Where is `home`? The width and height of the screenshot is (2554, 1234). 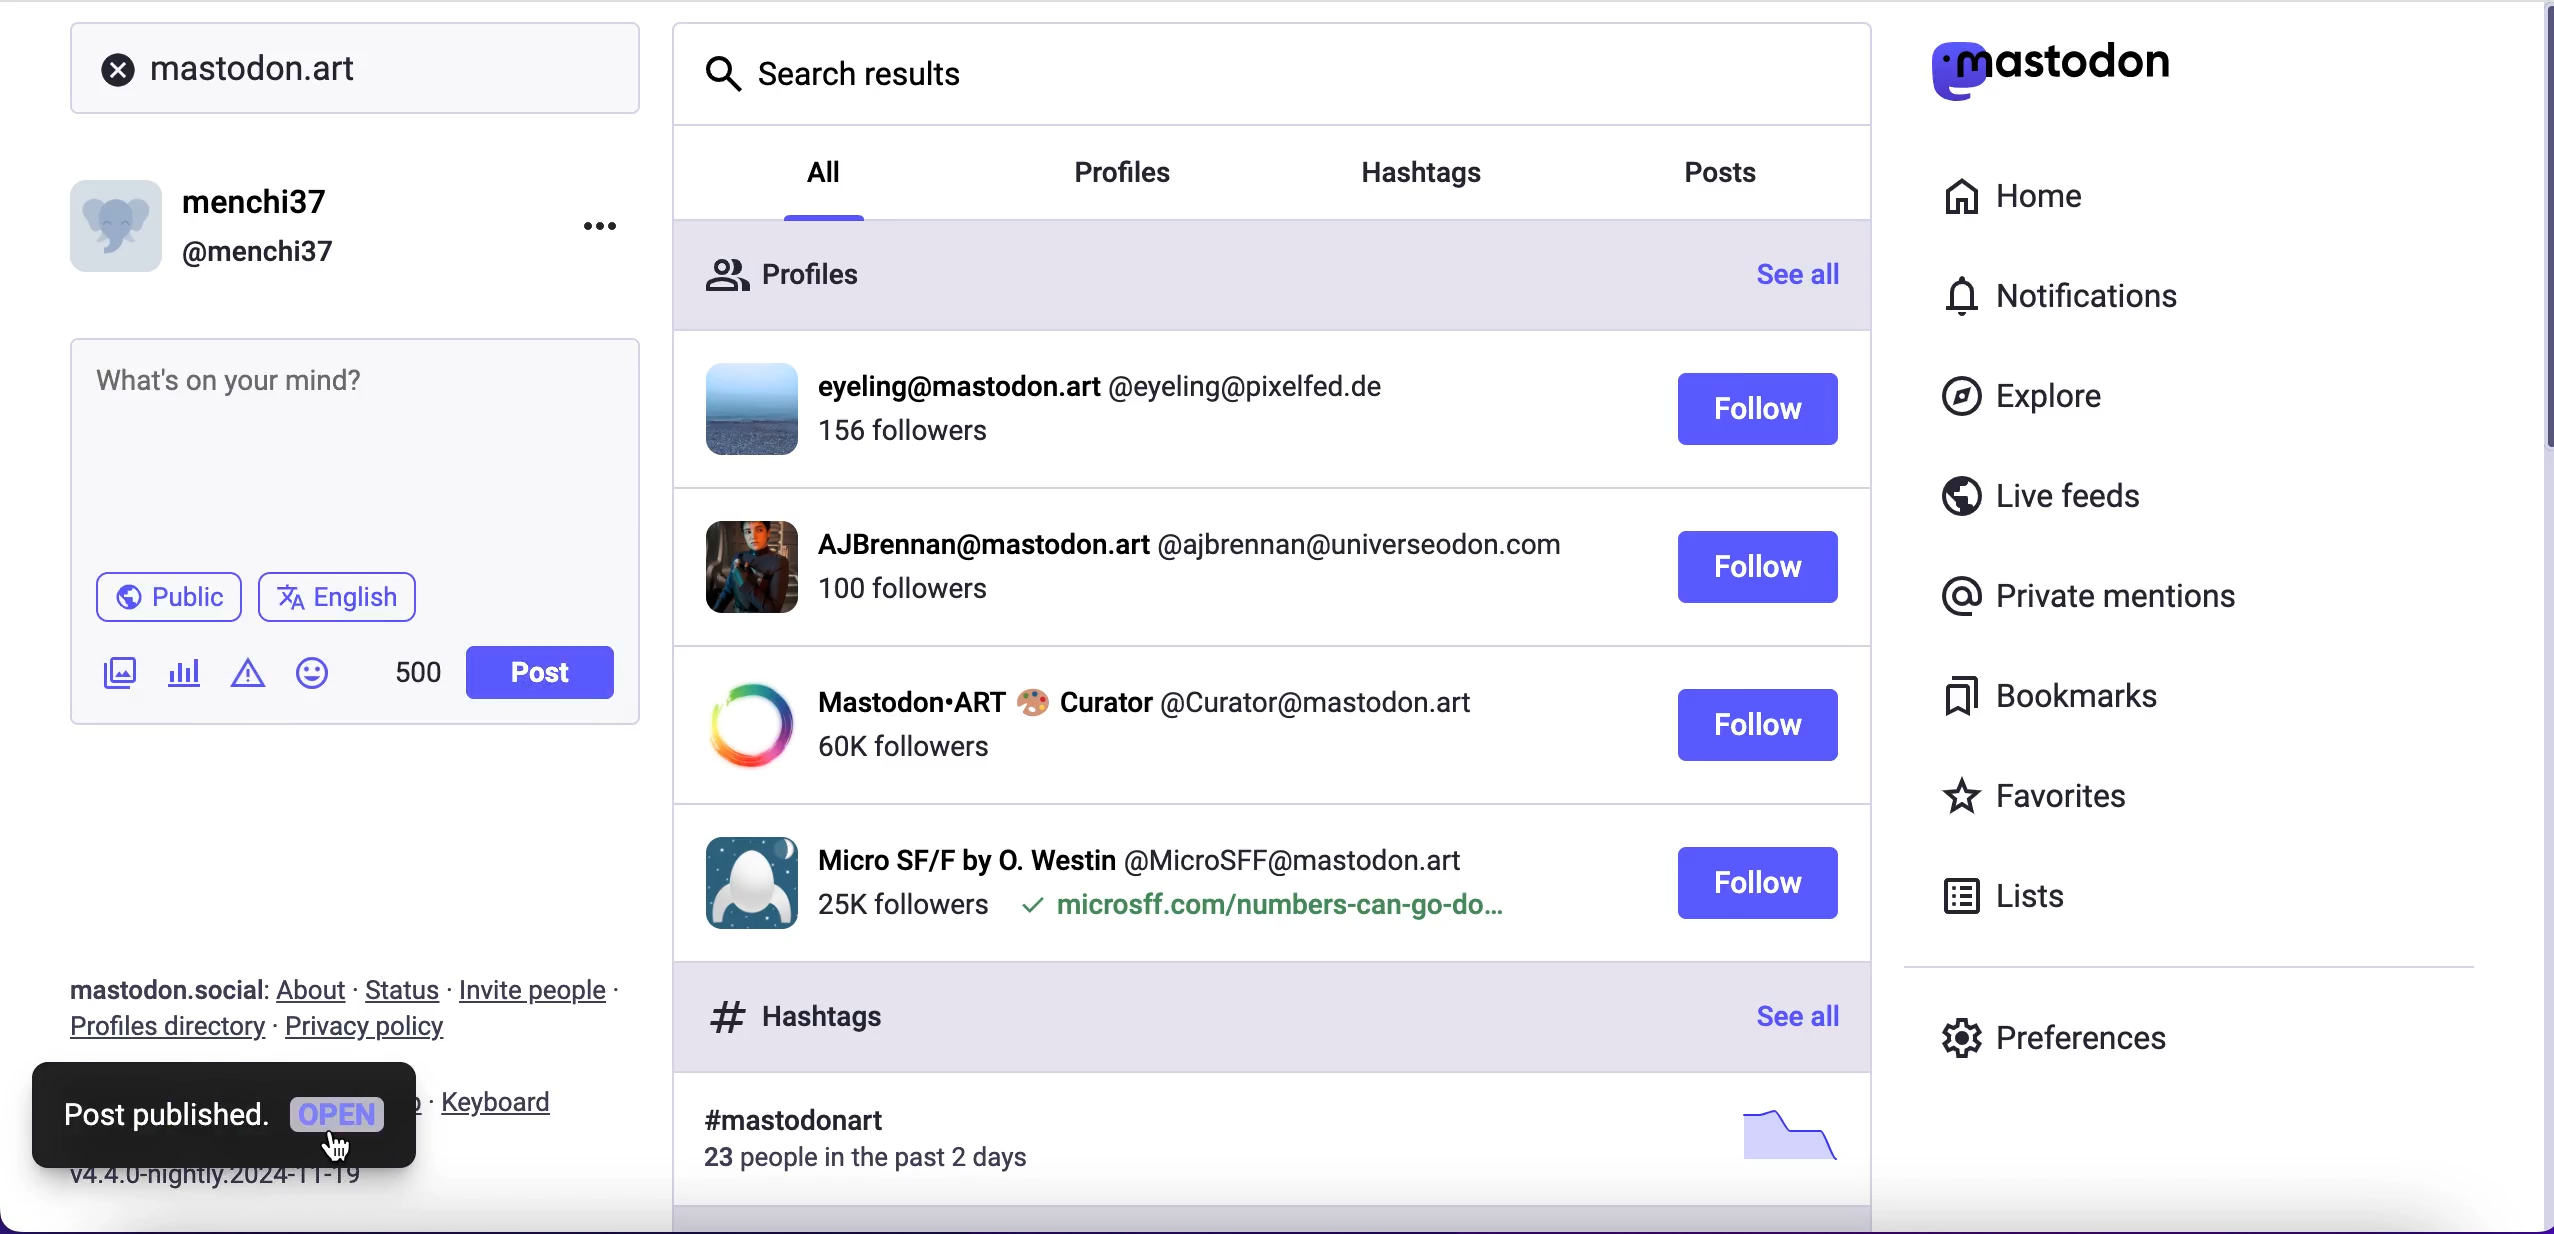 home is located at coordinates (2040, 198).